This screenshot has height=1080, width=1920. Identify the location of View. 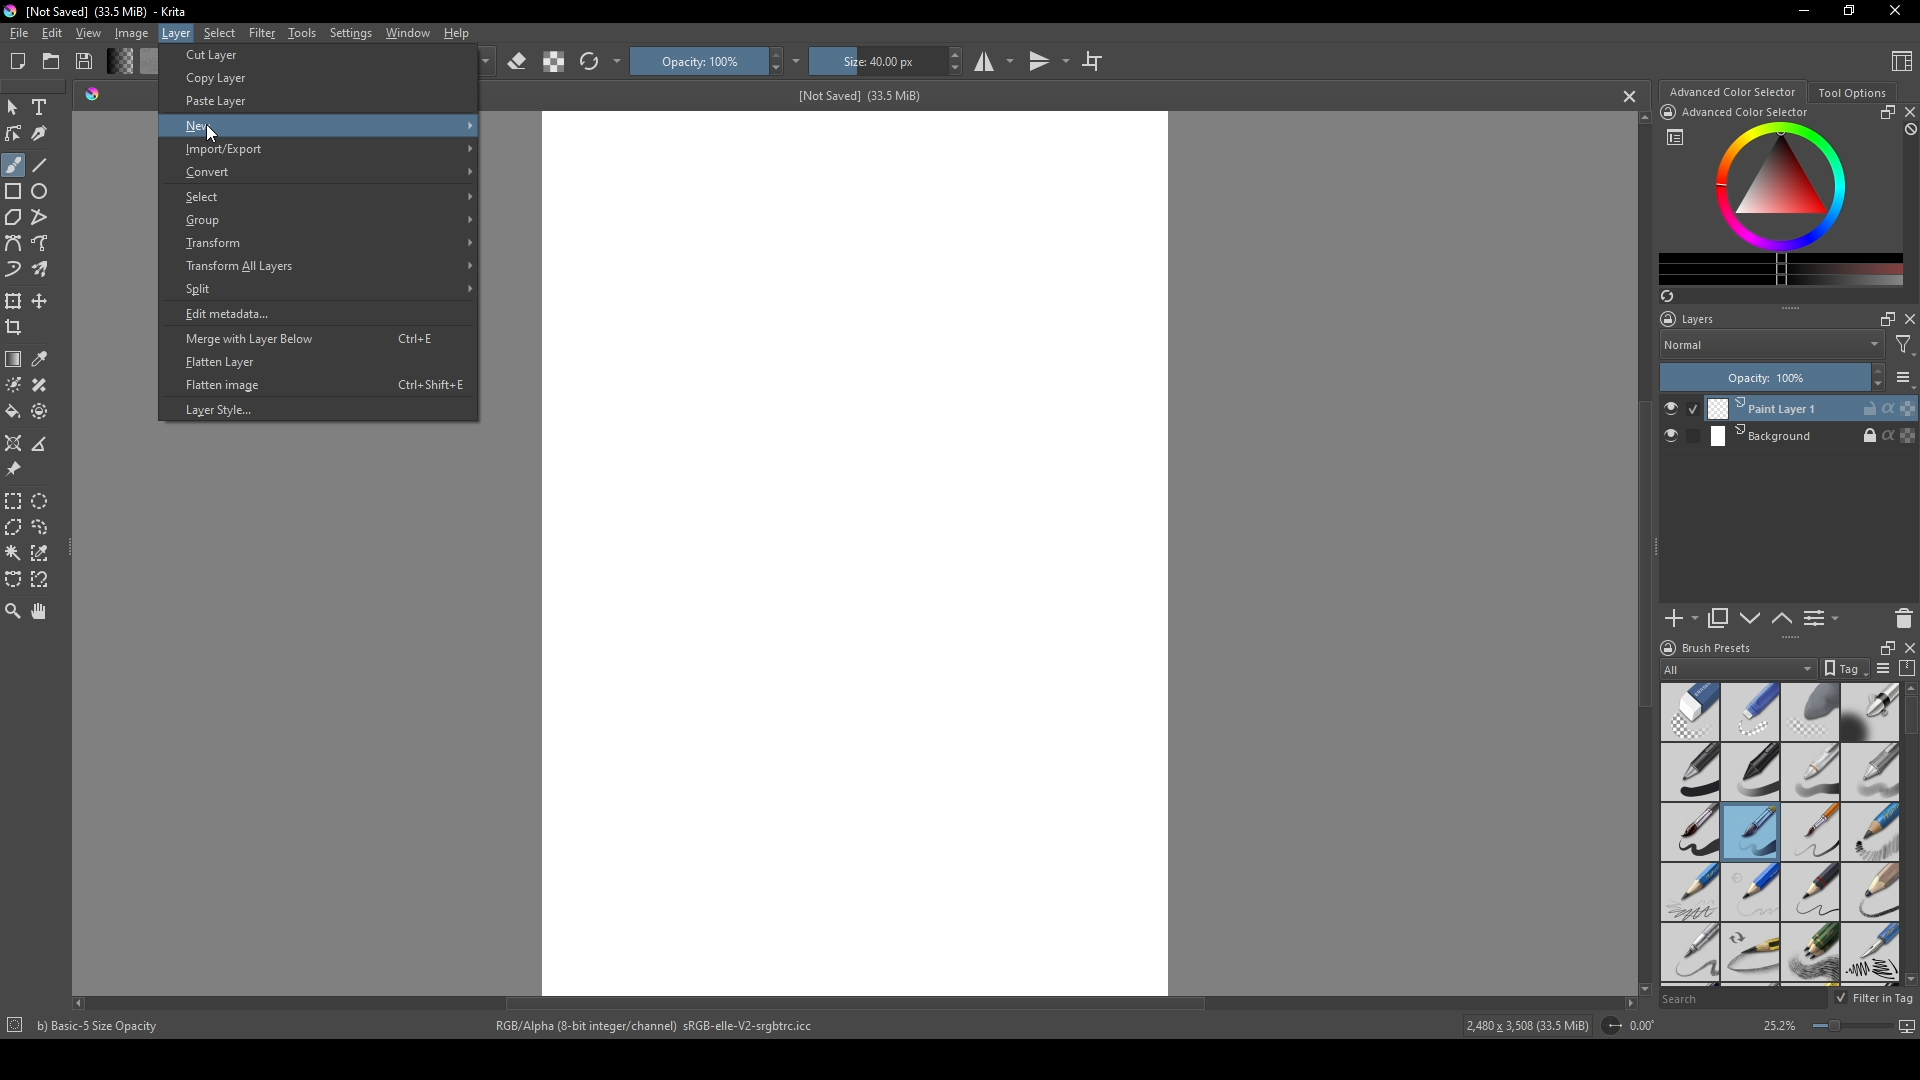
(89, 33).